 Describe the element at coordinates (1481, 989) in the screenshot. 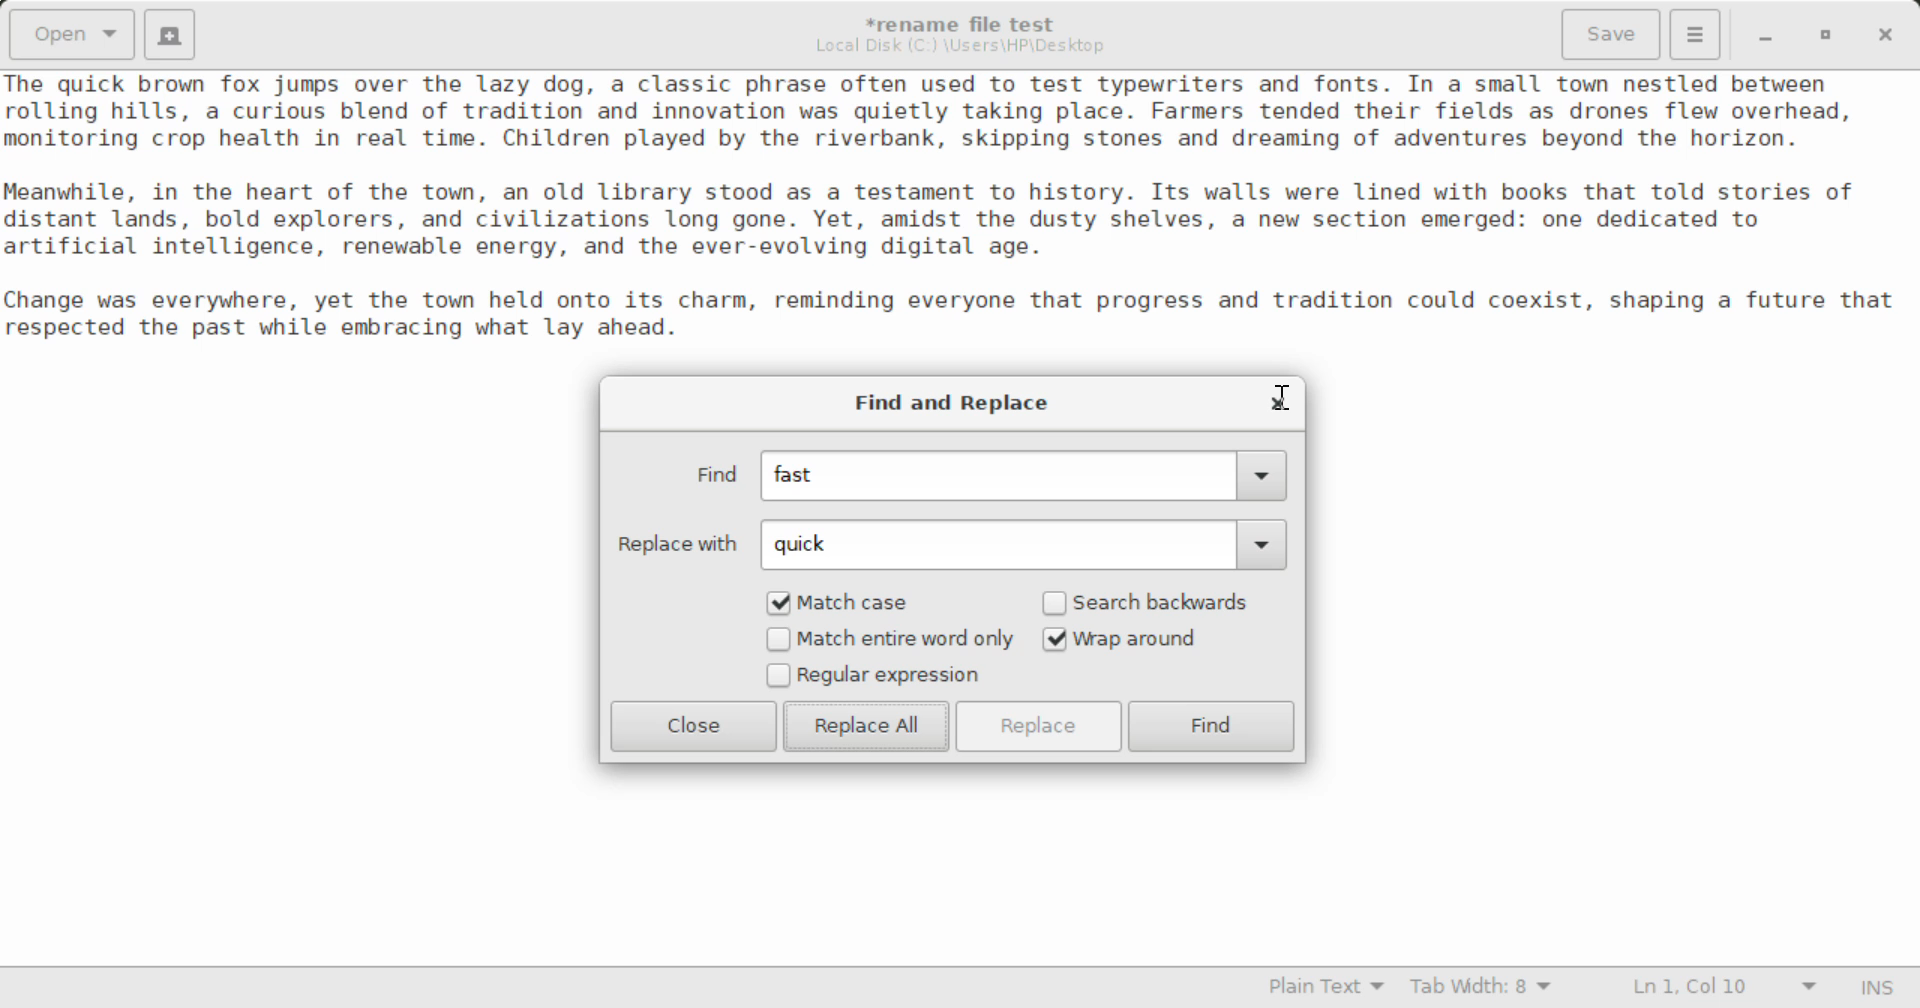

I see `Tab Width 8` at that location.